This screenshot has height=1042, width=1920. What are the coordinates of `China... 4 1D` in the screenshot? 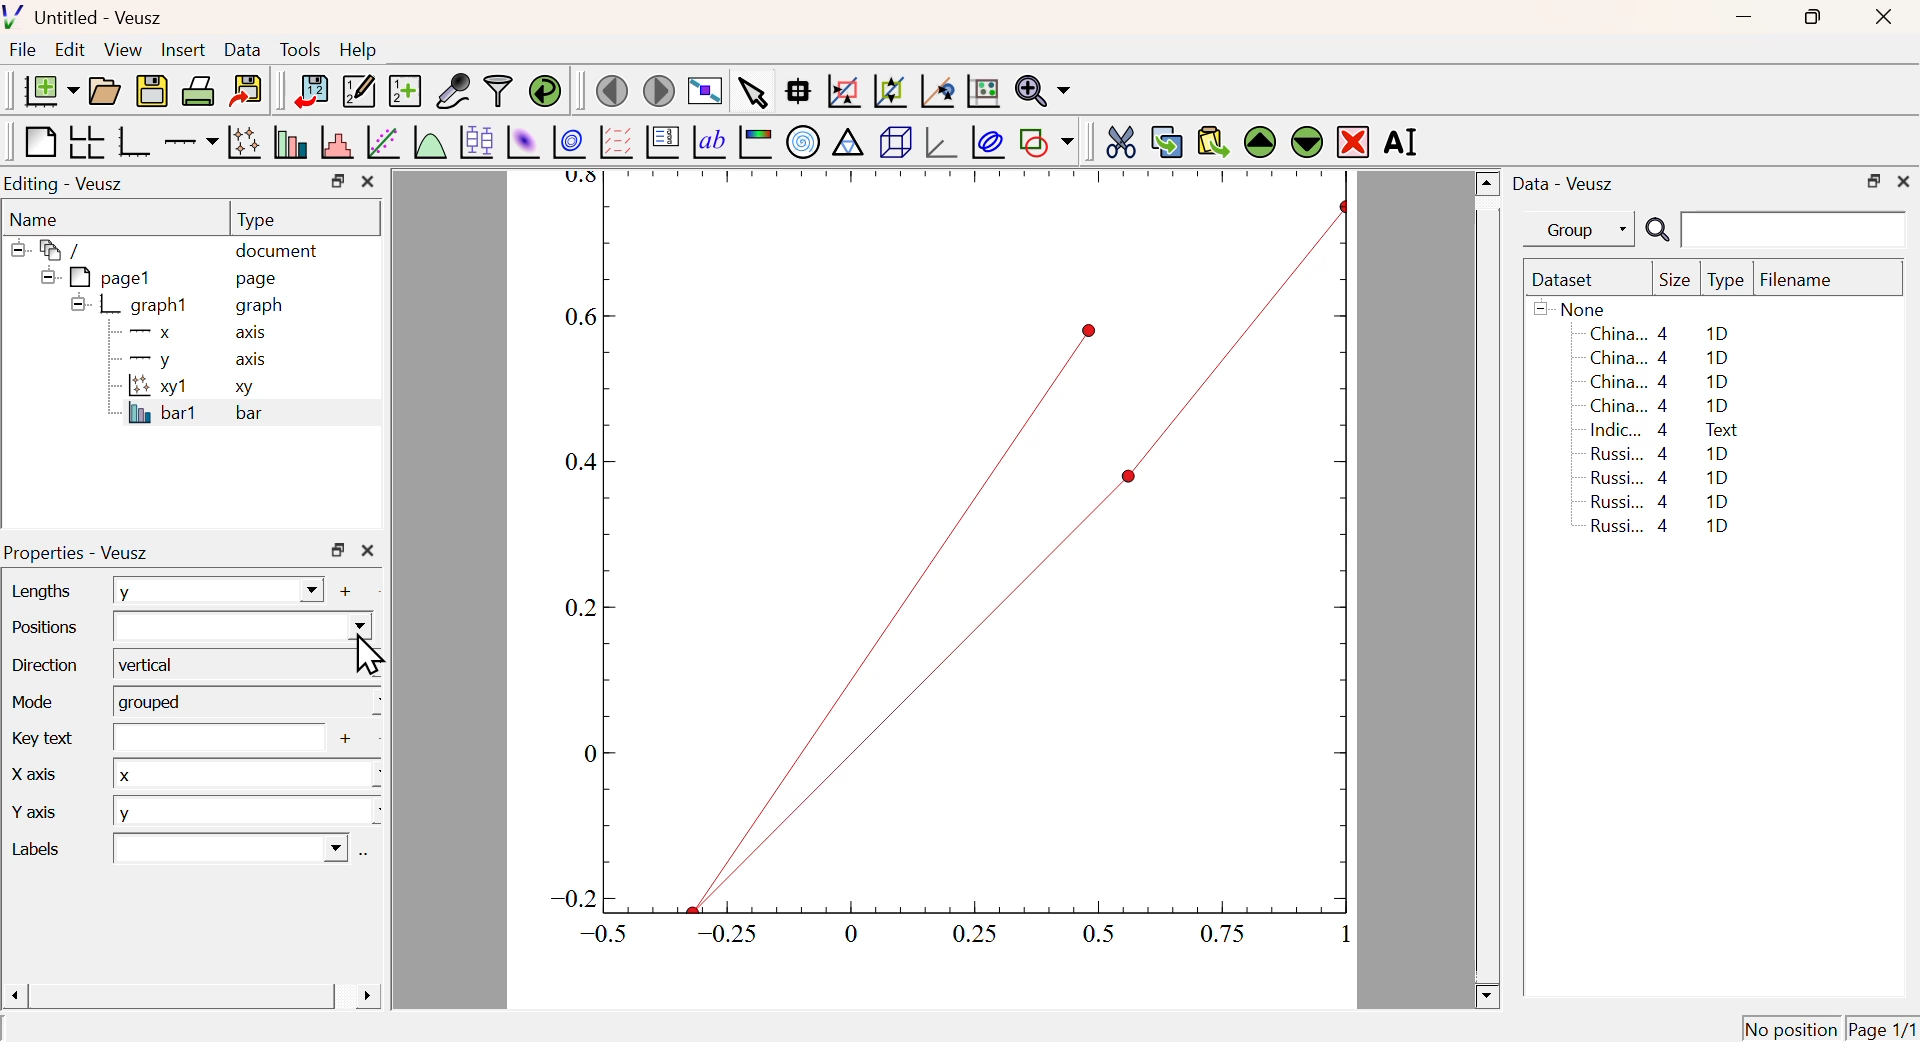 It's located at (1659, 333).